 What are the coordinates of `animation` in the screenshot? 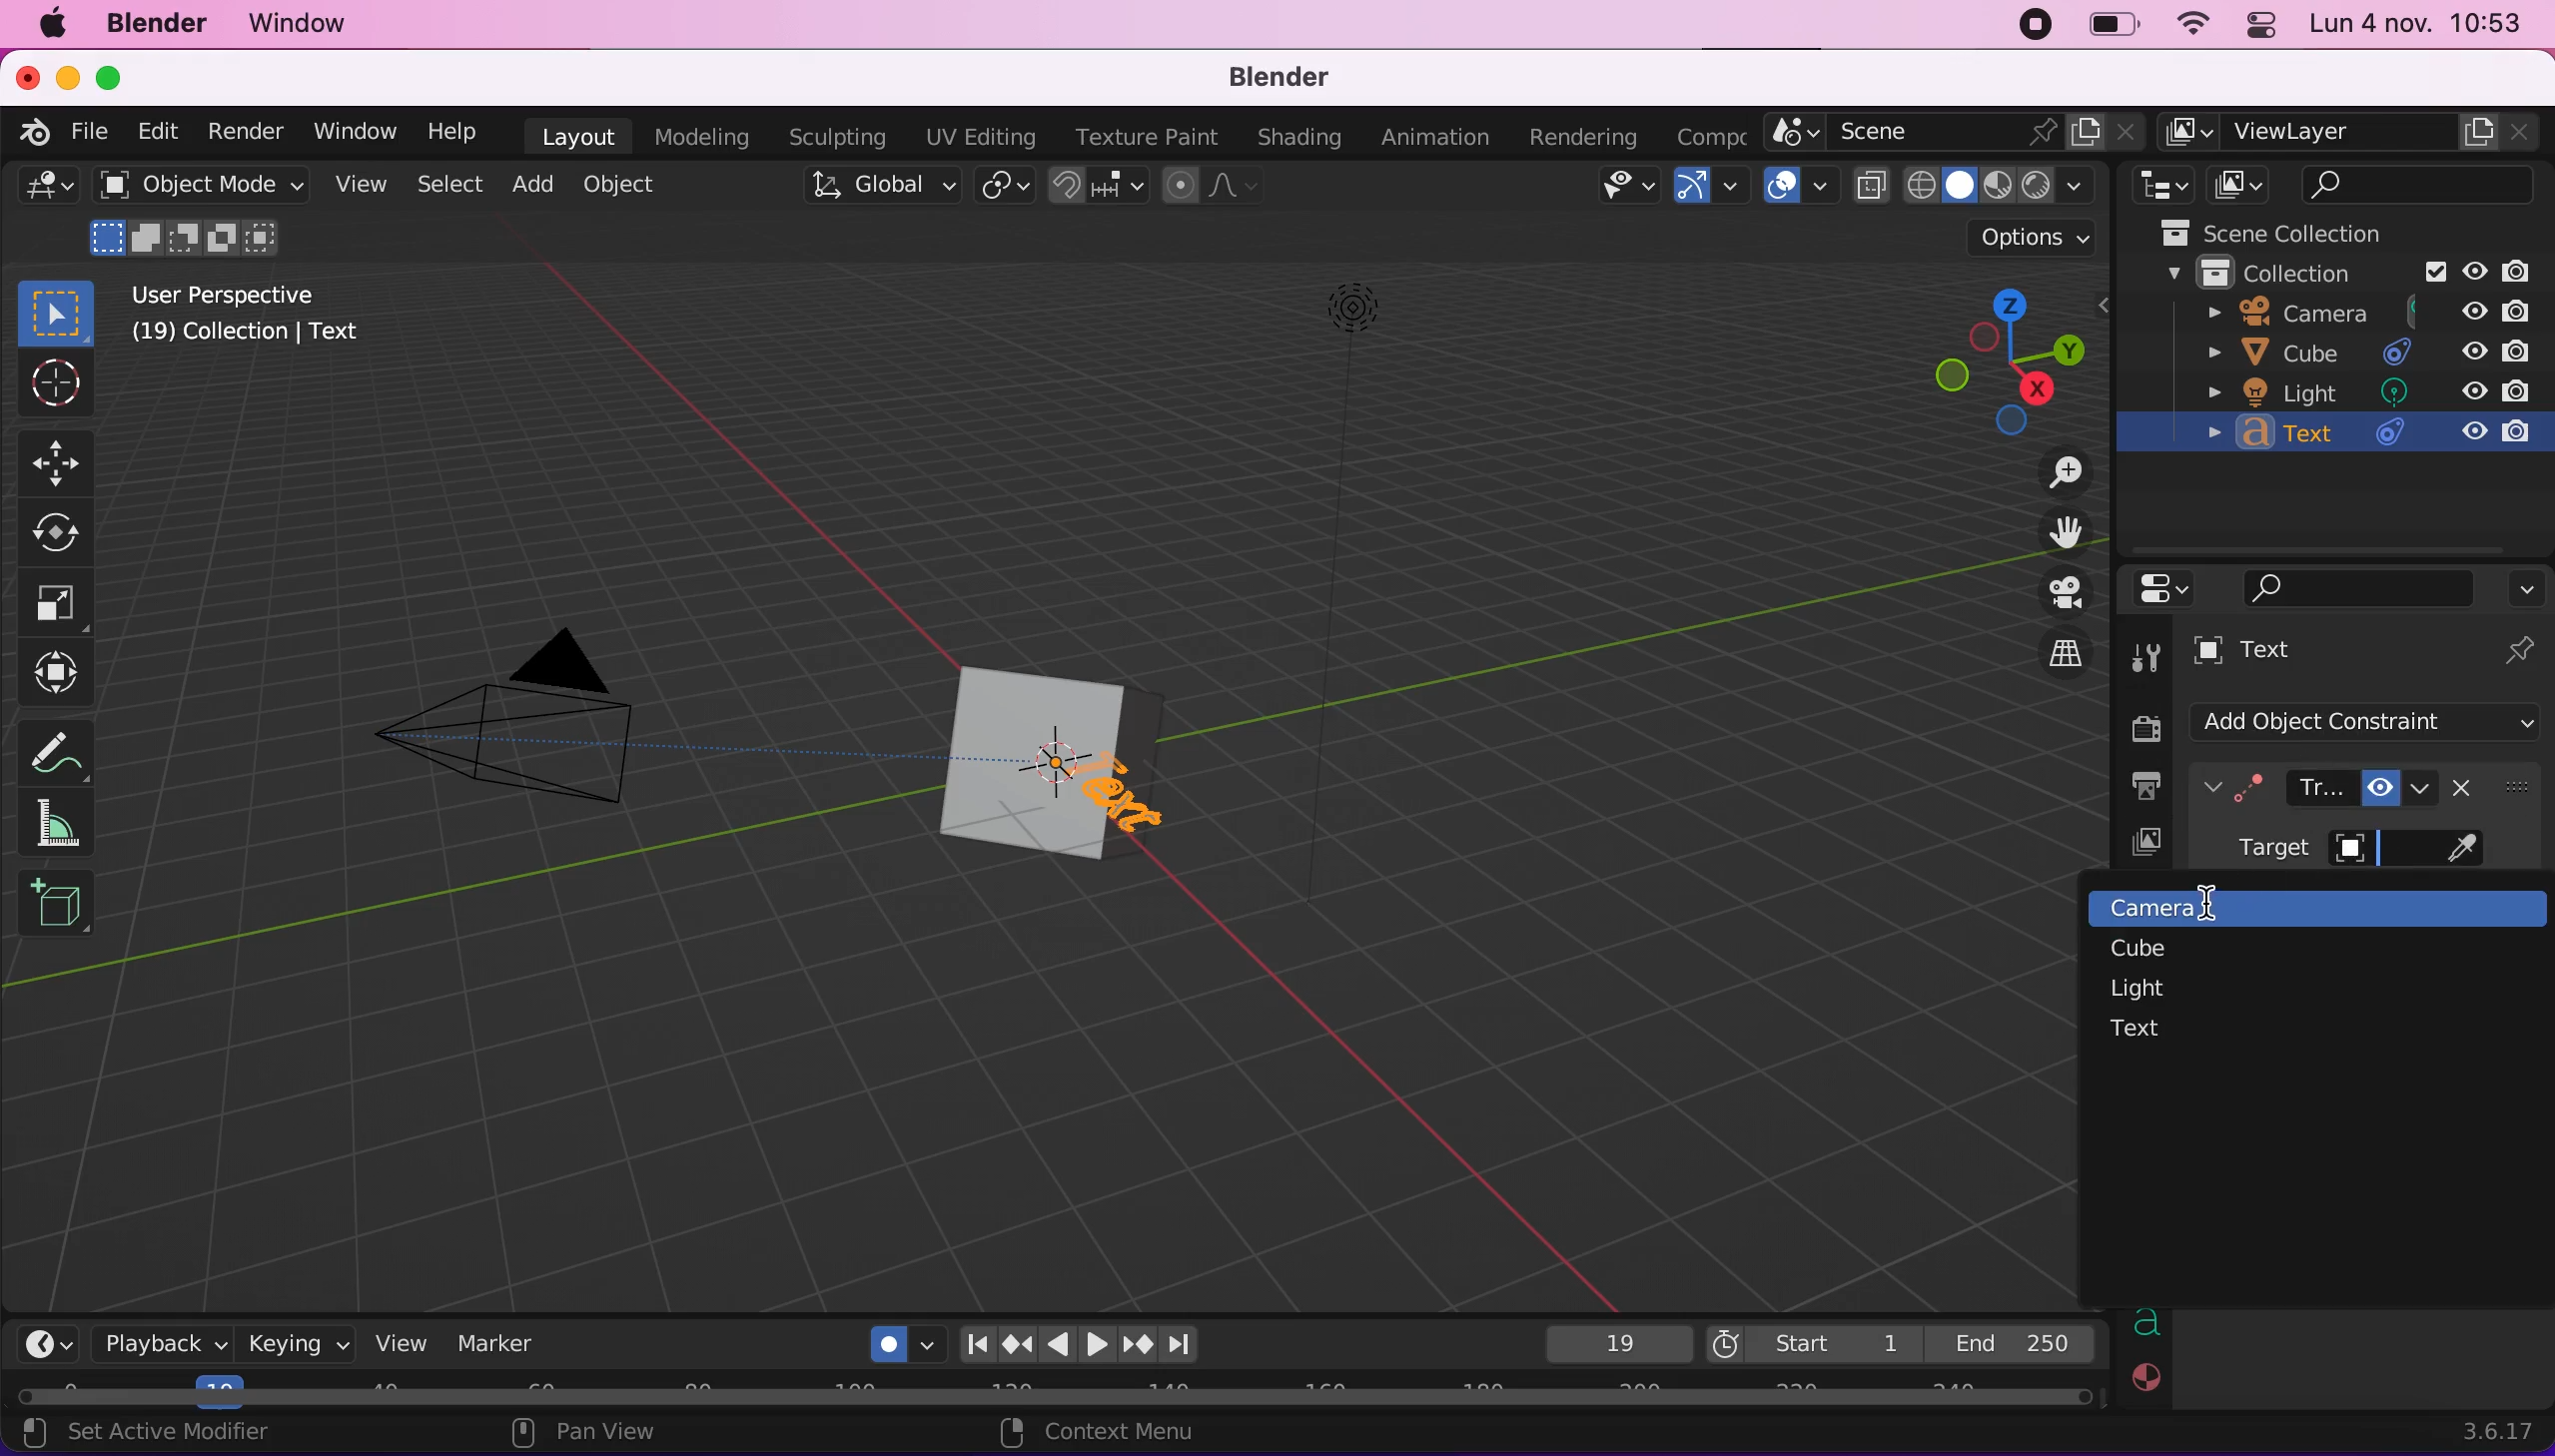 It's located at (1440, 137).